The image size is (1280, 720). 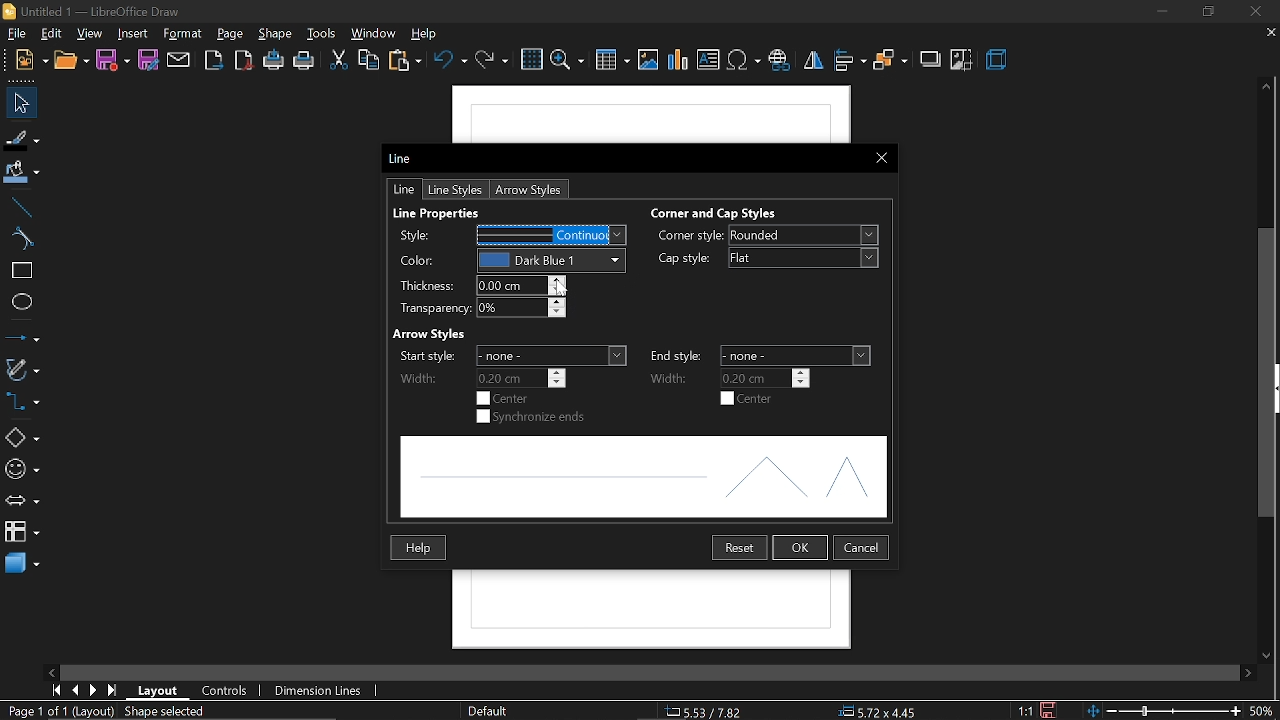 I want to click on start style, so click(x=552, y=355).